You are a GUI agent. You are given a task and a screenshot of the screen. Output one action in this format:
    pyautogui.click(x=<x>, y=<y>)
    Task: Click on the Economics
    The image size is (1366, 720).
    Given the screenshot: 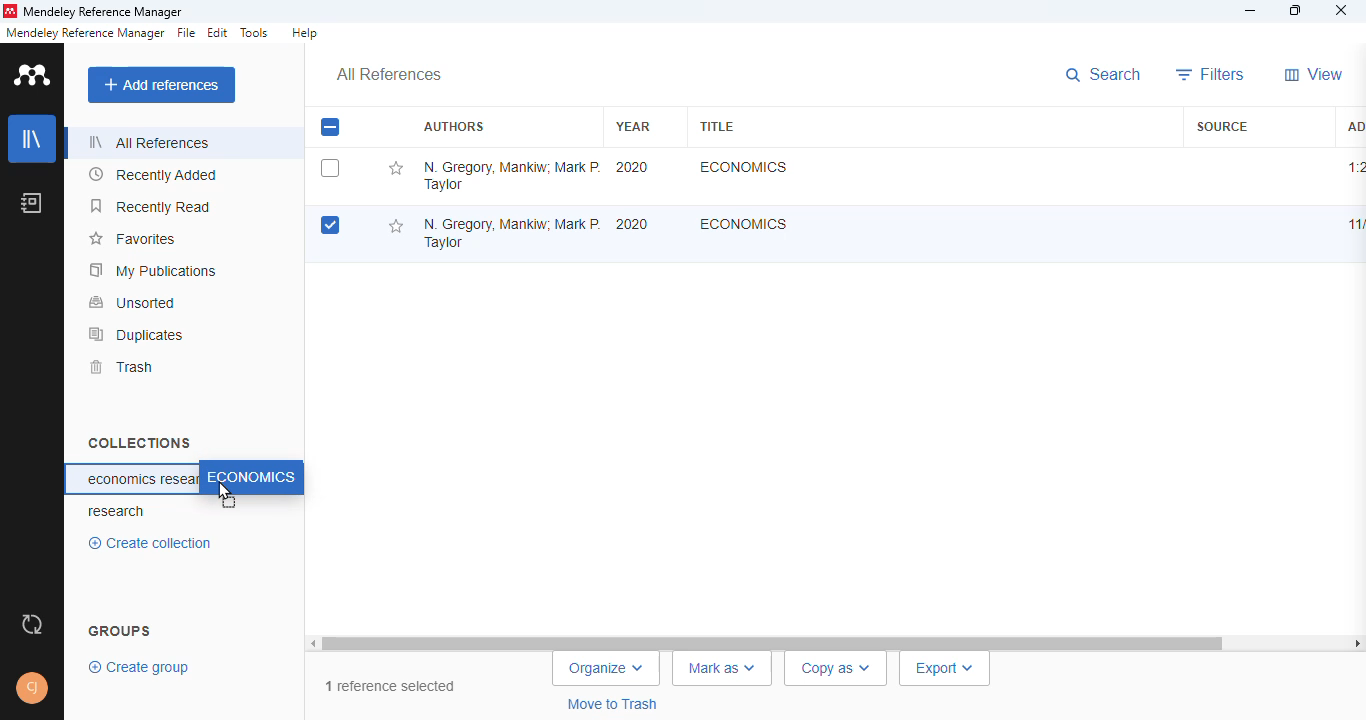 What is the action you would take?
    pyautogui.click(x=744, y=223)
    